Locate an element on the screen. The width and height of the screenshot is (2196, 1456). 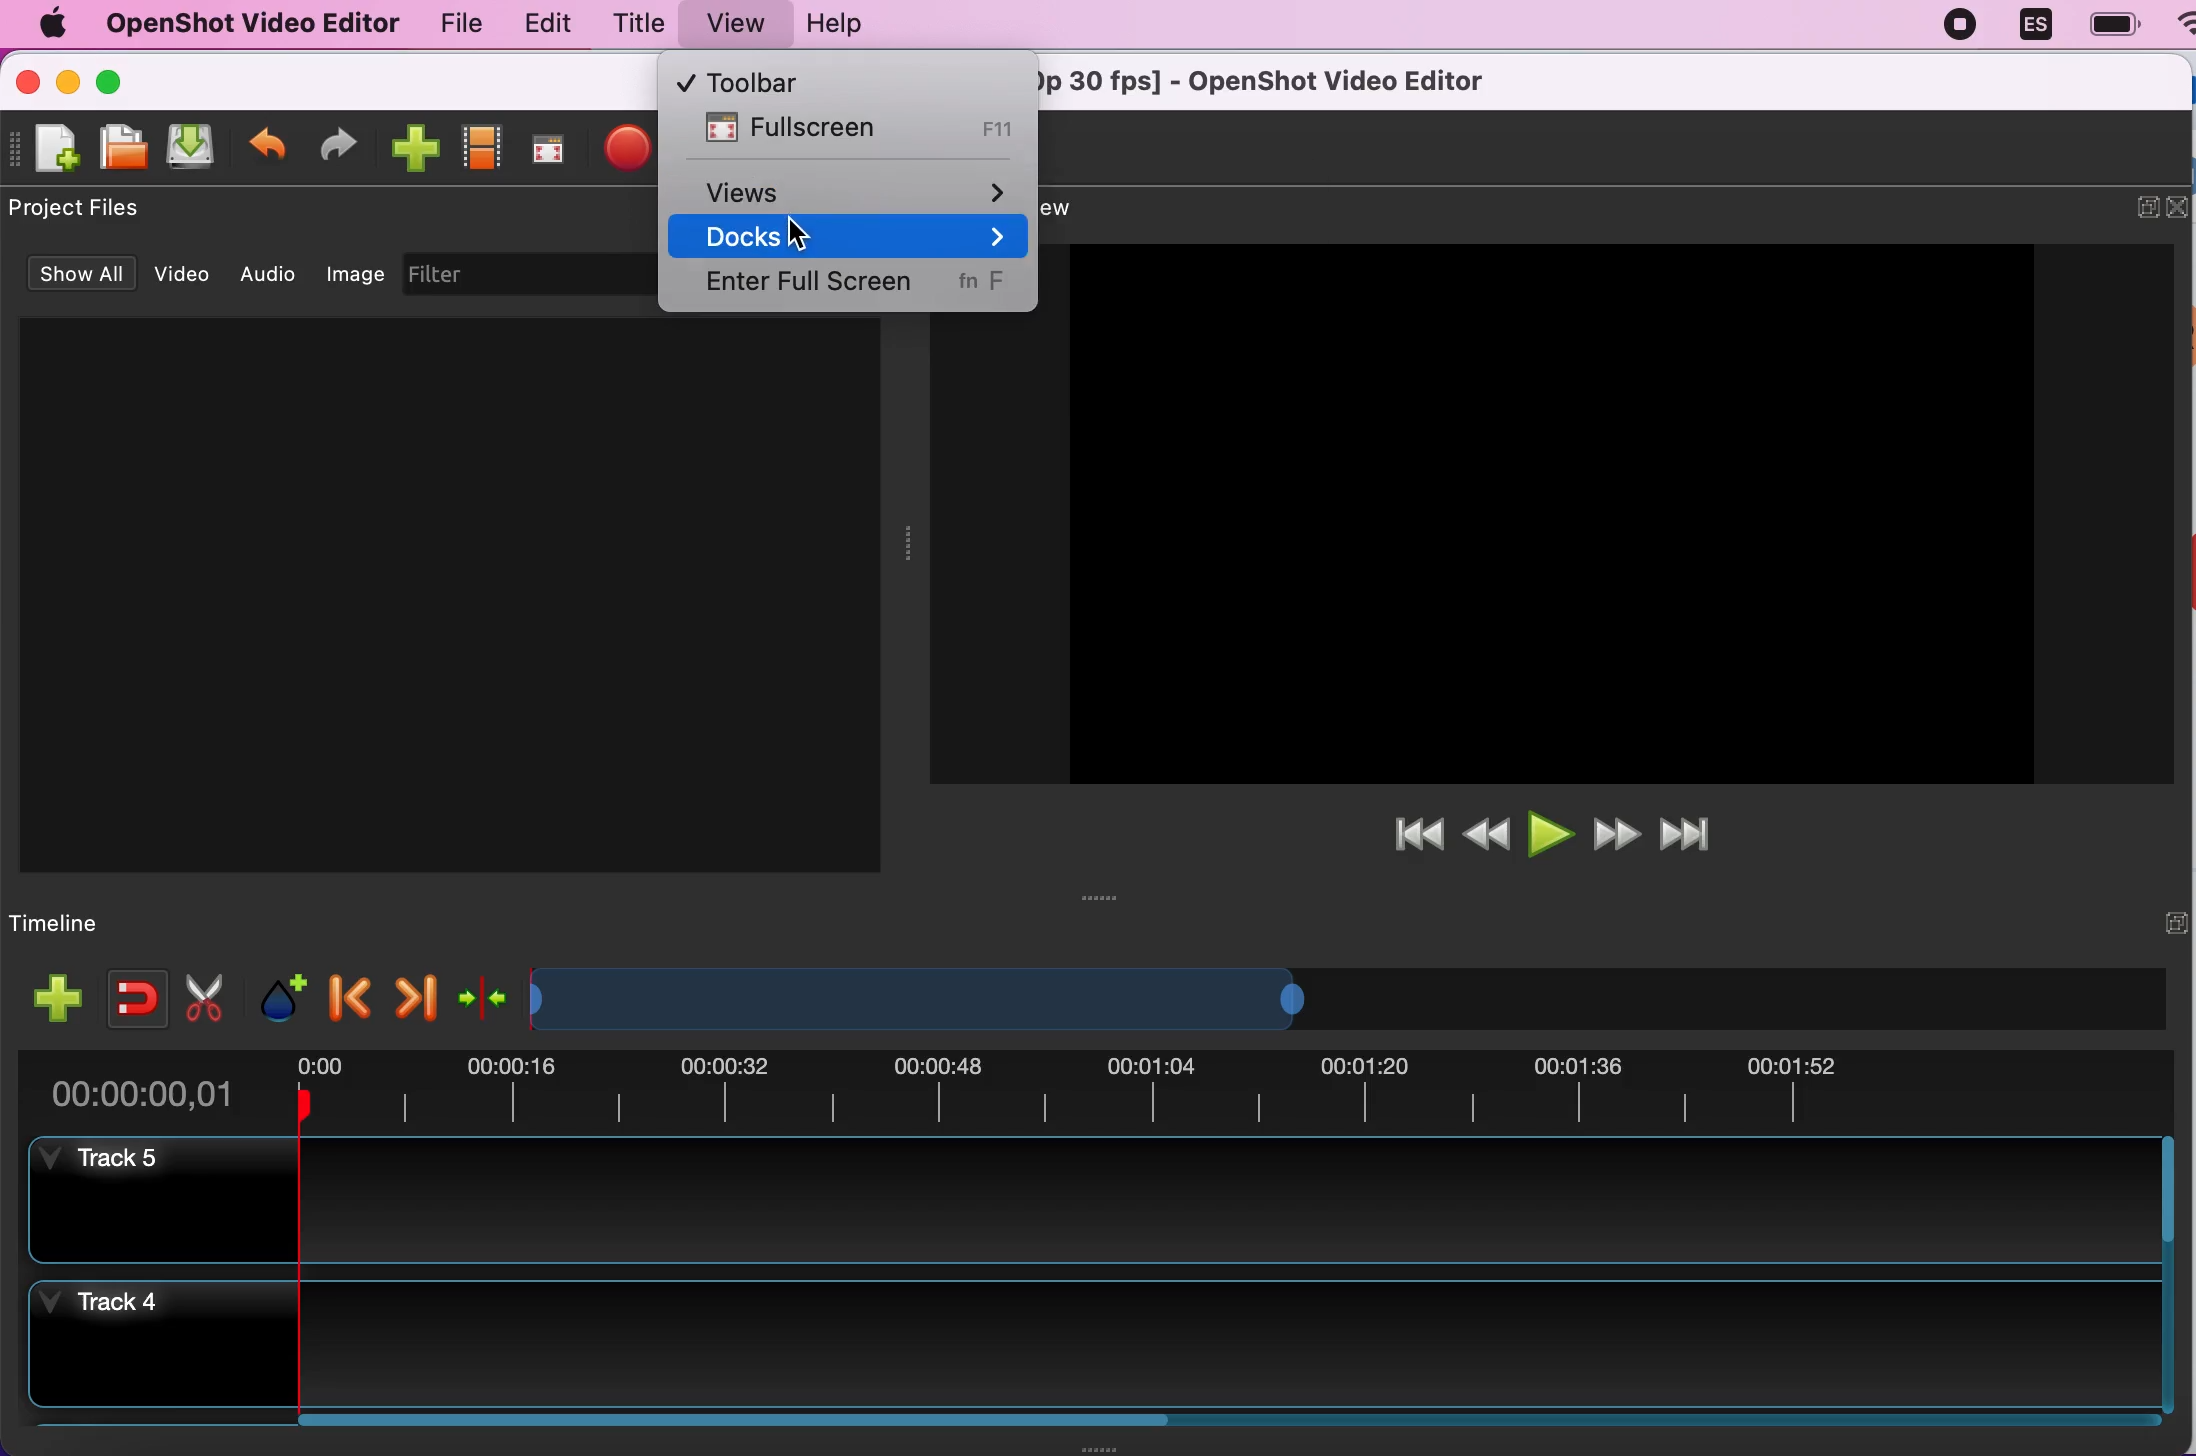
openshot video editor is located at coordinates (244, 23).